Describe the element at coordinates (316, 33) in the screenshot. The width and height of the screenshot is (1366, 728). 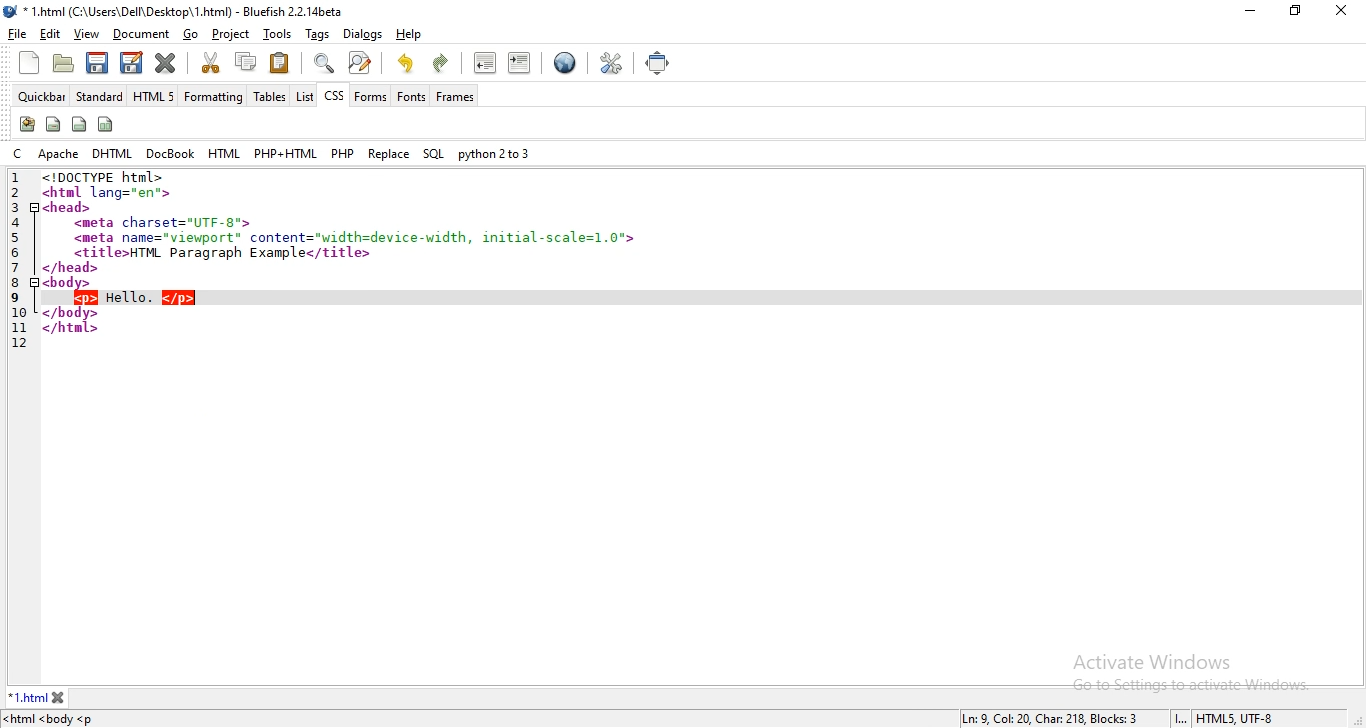
I see `tags` at that location.